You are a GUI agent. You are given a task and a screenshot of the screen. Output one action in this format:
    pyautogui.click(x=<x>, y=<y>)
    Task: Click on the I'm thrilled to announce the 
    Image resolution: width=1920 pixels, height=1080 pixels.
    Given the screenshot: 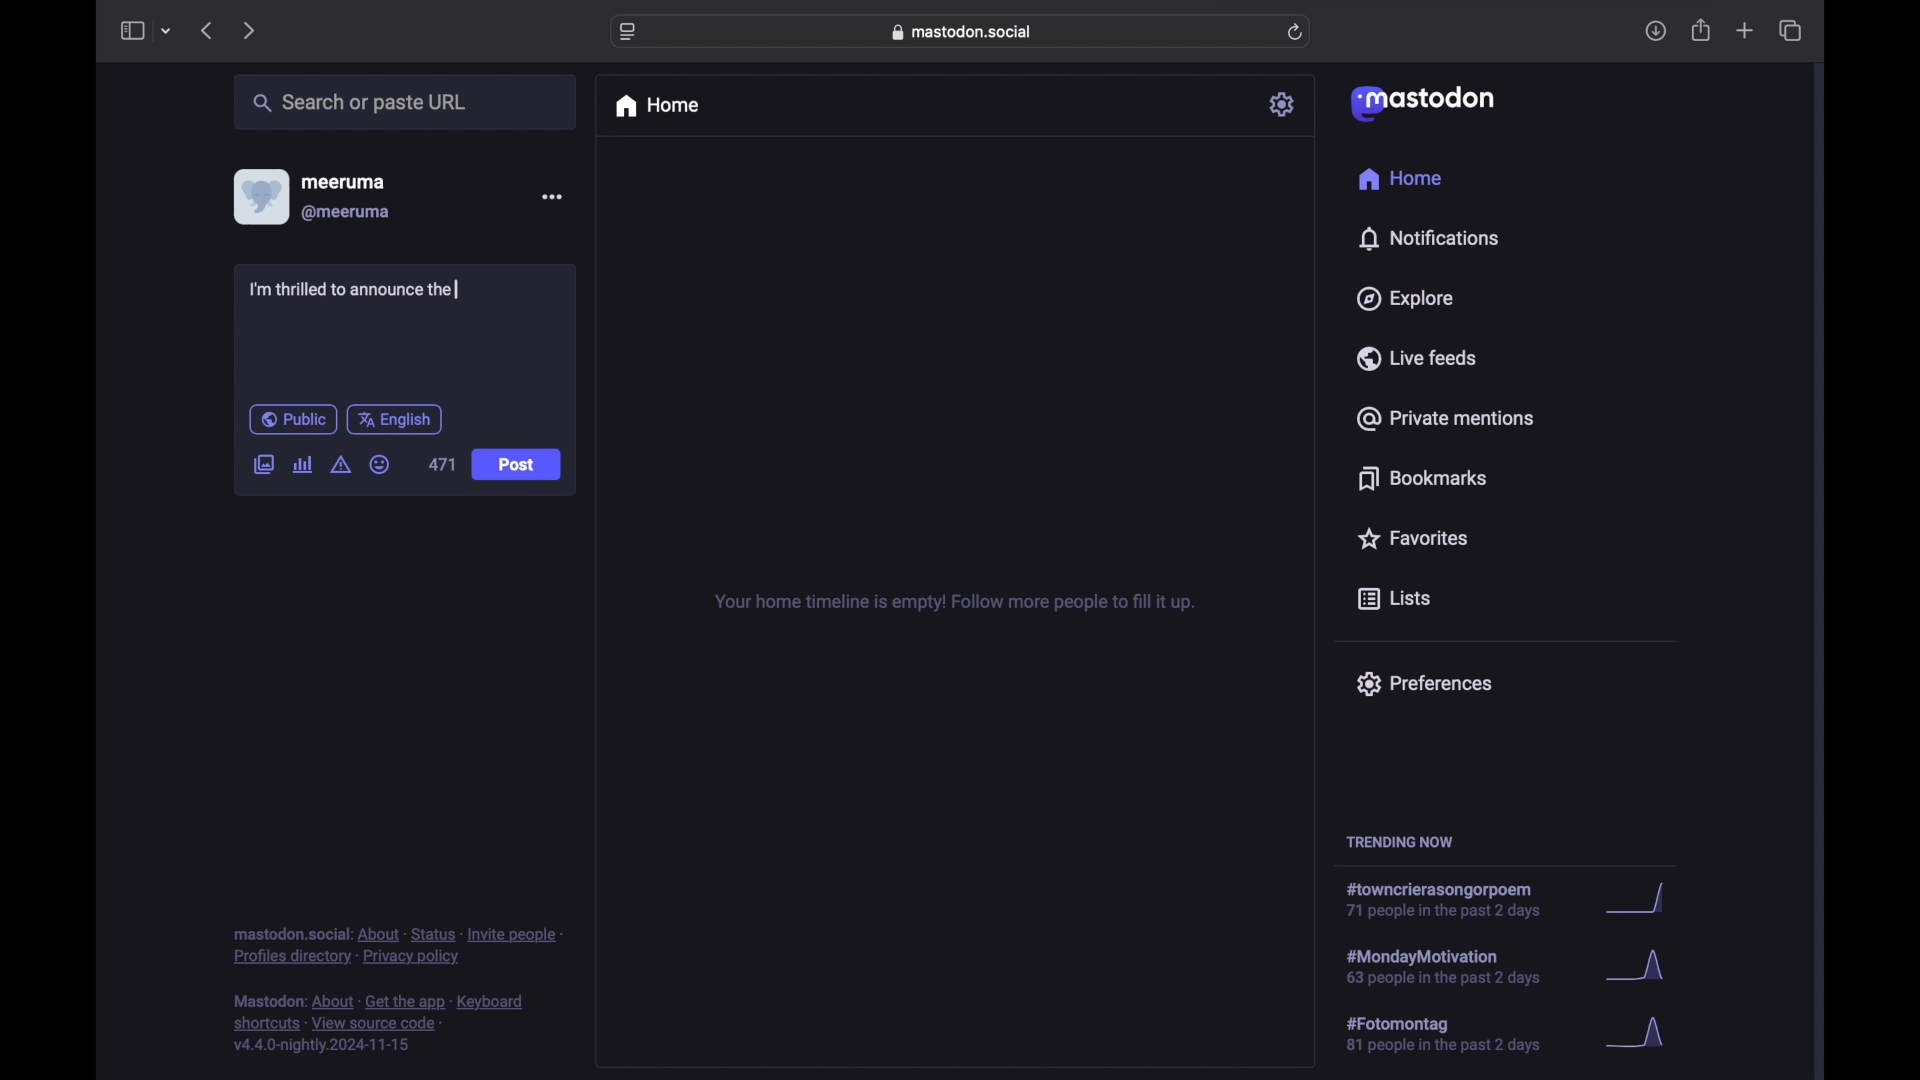 What is the action you would take?
    pyautogui.click(x=353, y=289)
    